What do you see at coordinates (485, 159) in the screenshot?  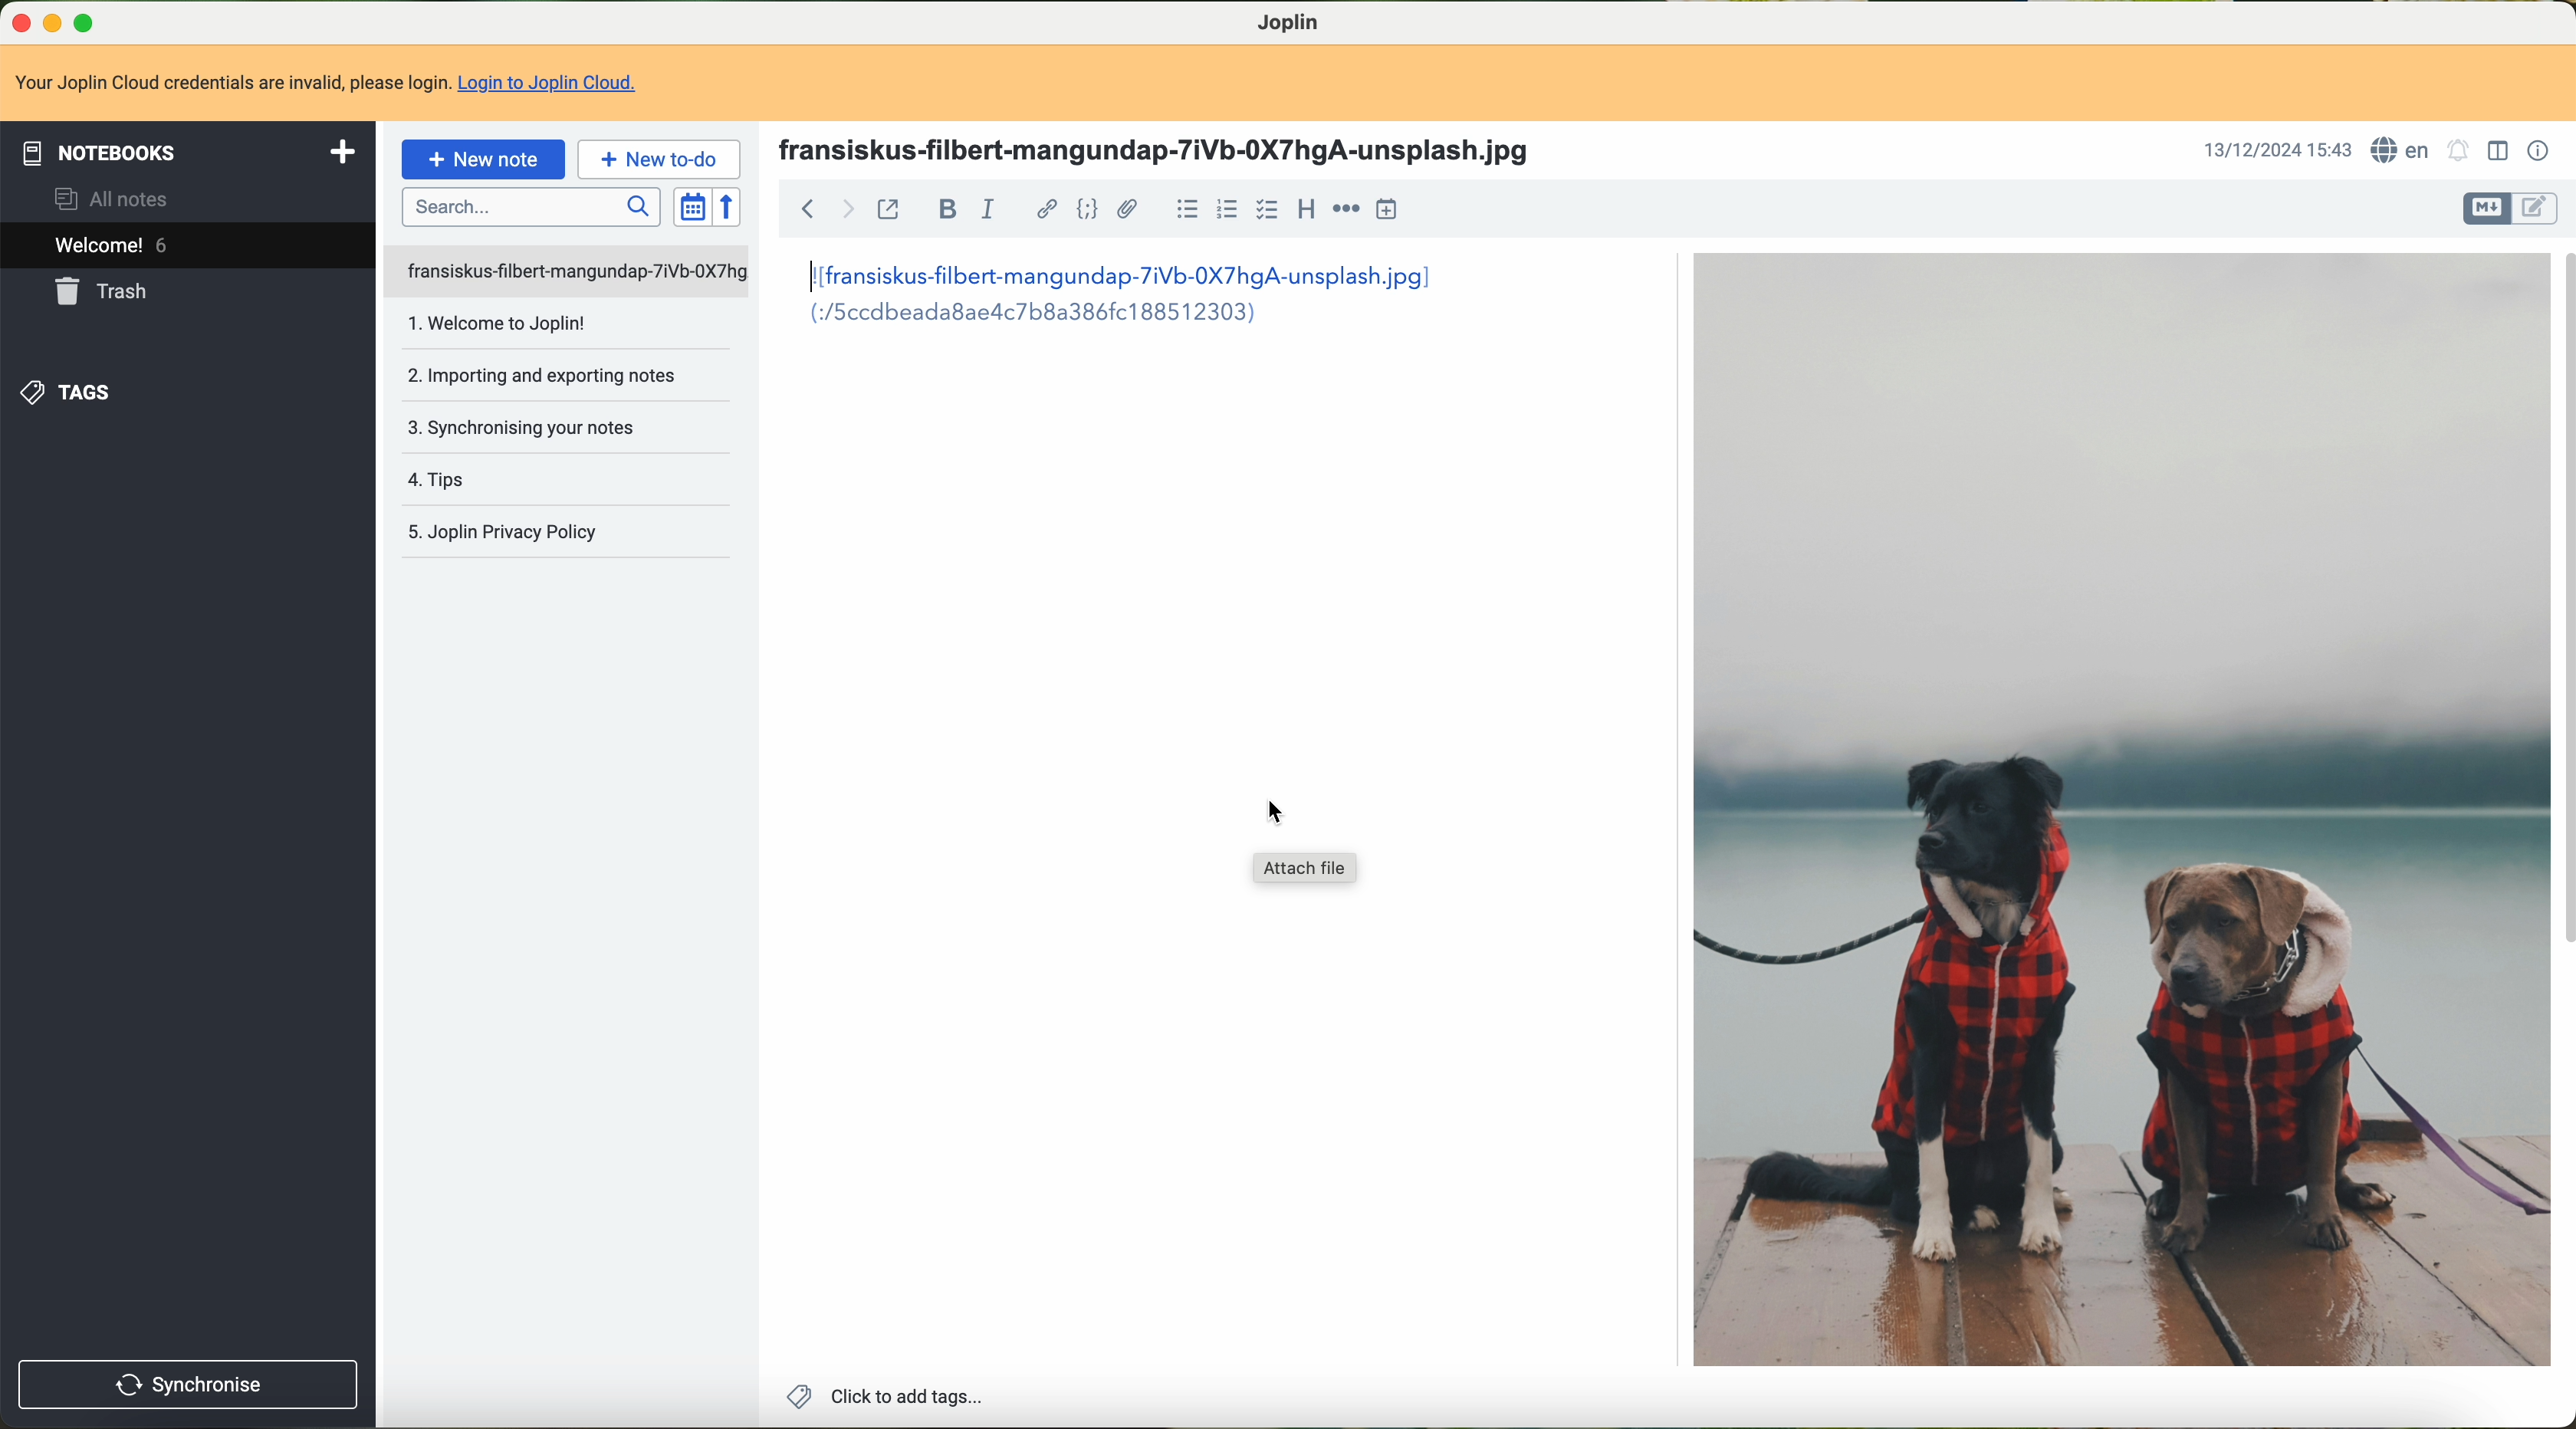 I see `click on new note` at bounding box center [485, 159].